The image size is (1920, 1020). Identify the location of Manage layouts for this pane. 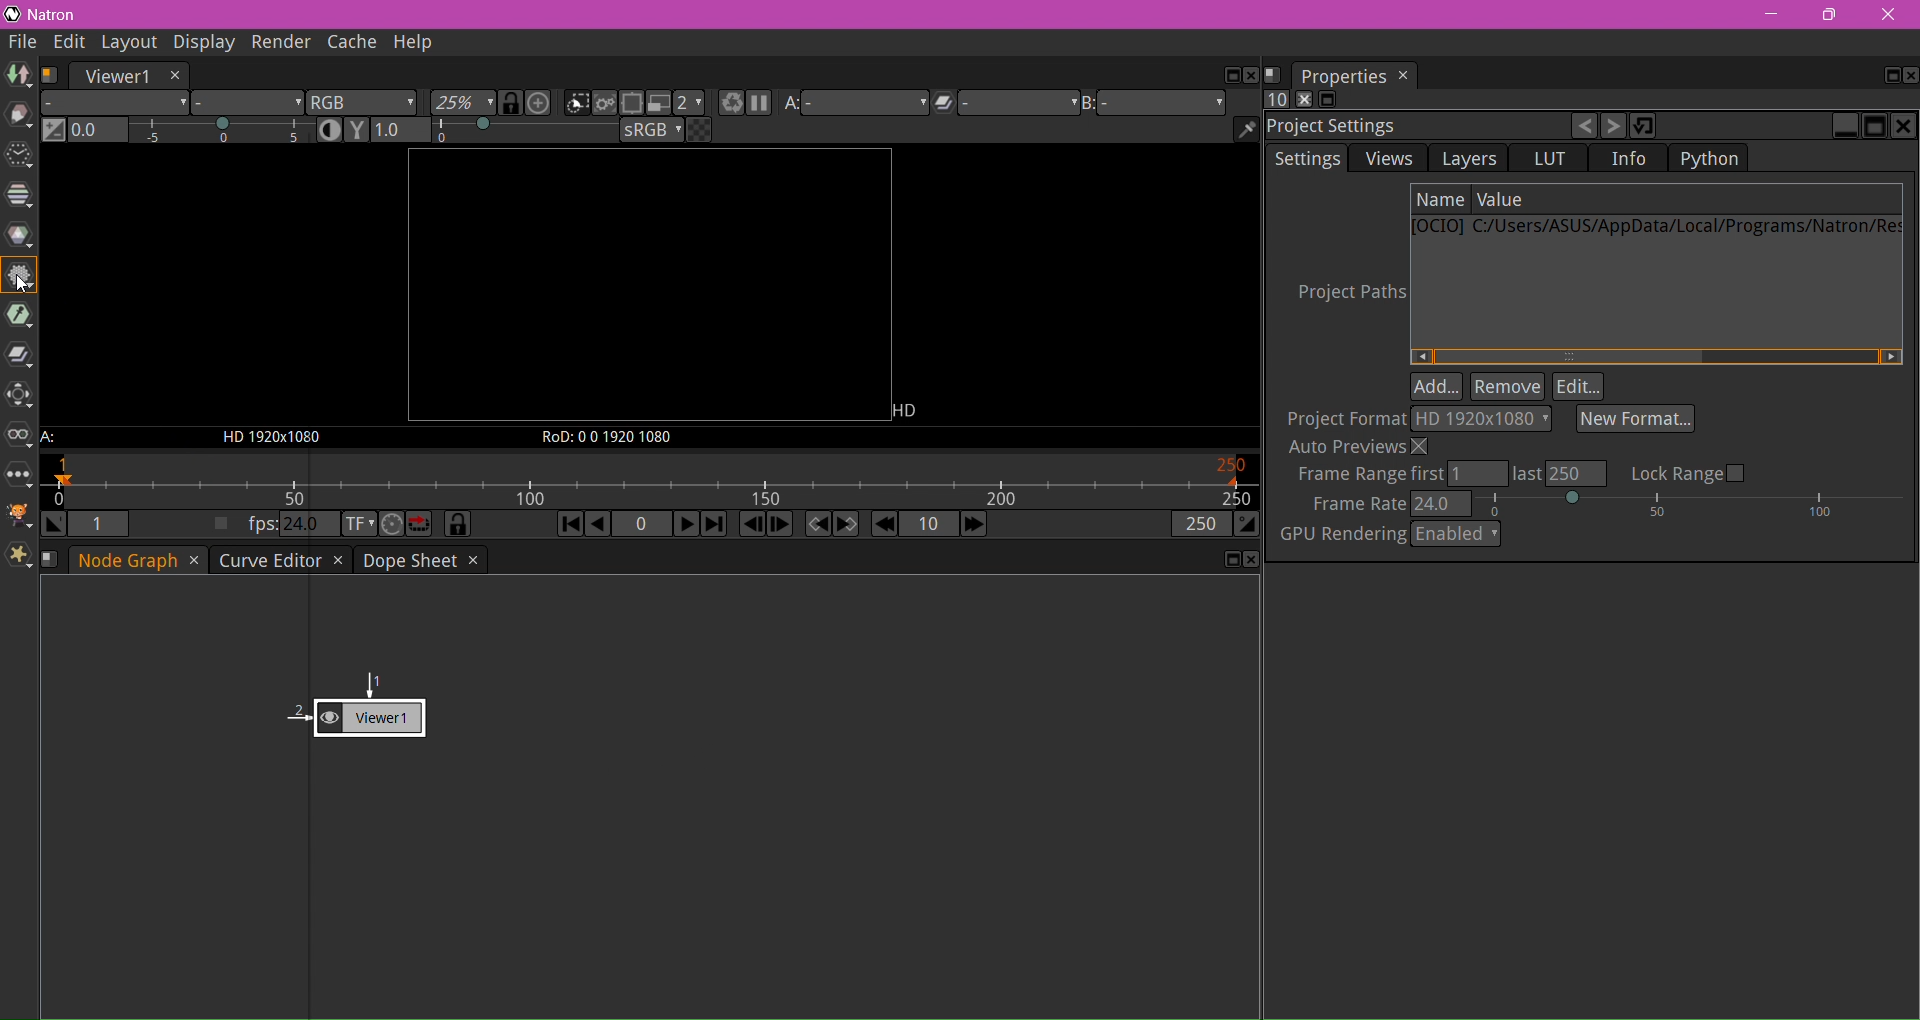
(51, 75).